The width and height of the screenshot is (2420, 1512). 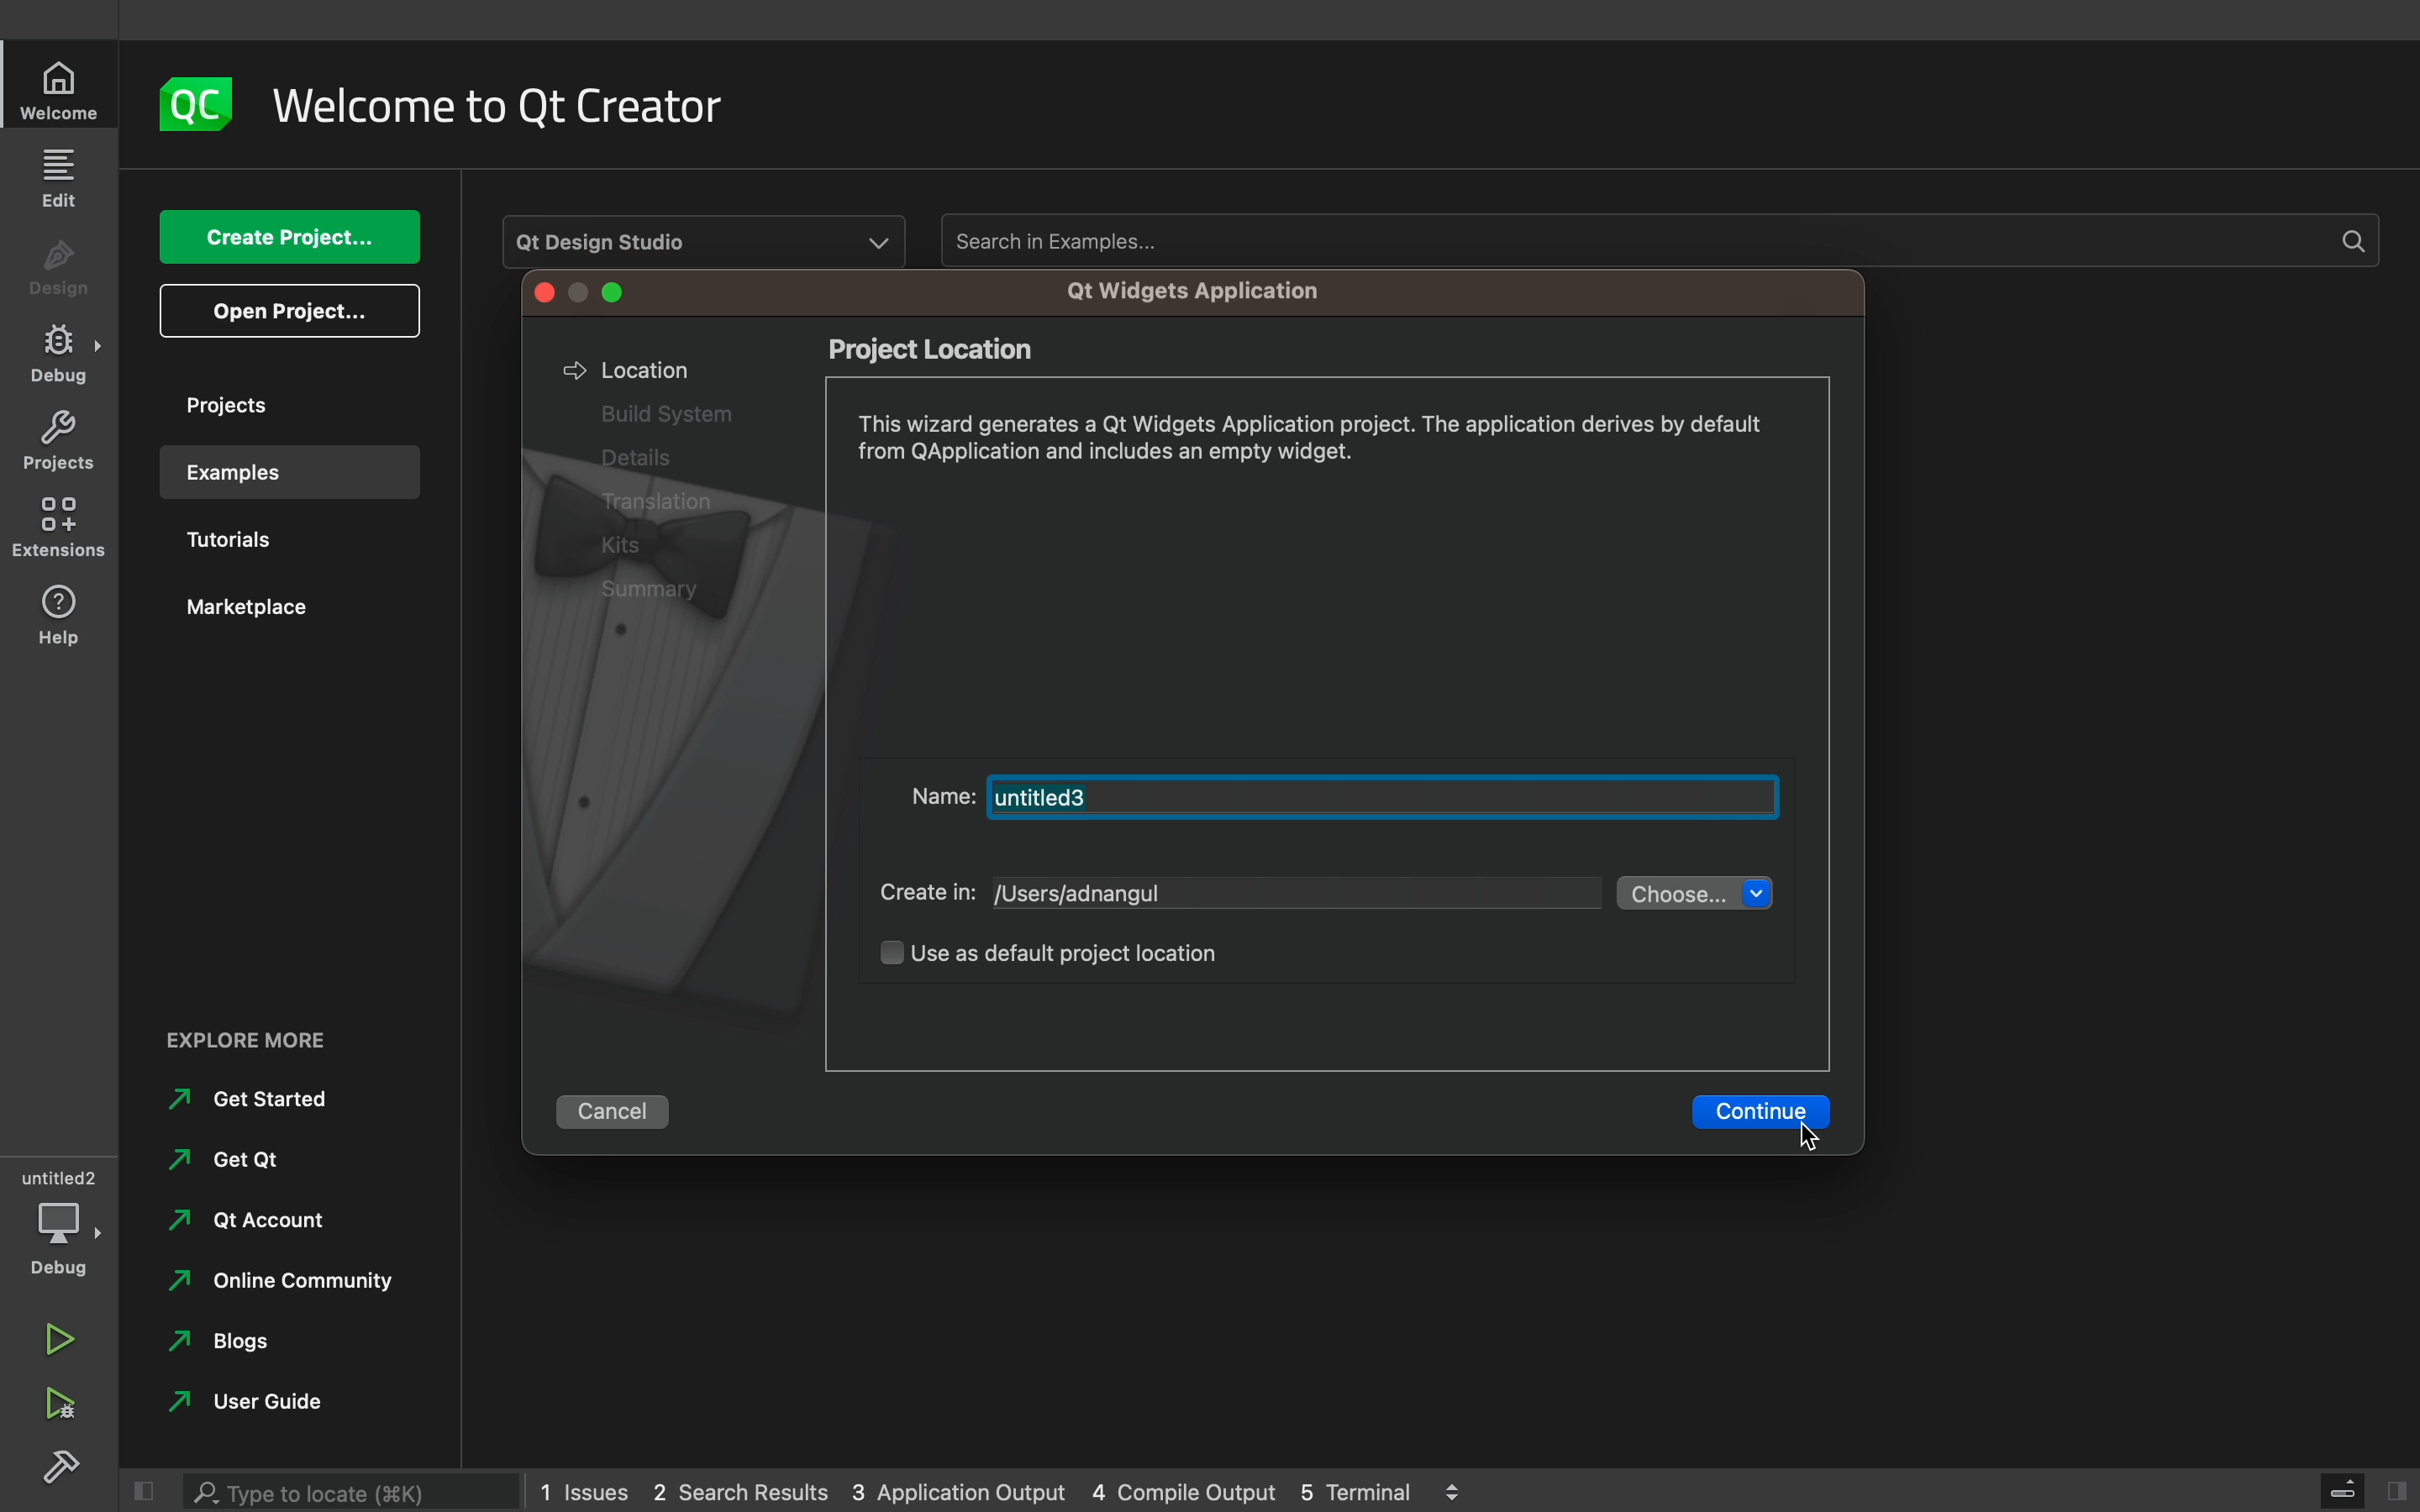 I want to click on , so click(x=151, y=1489).